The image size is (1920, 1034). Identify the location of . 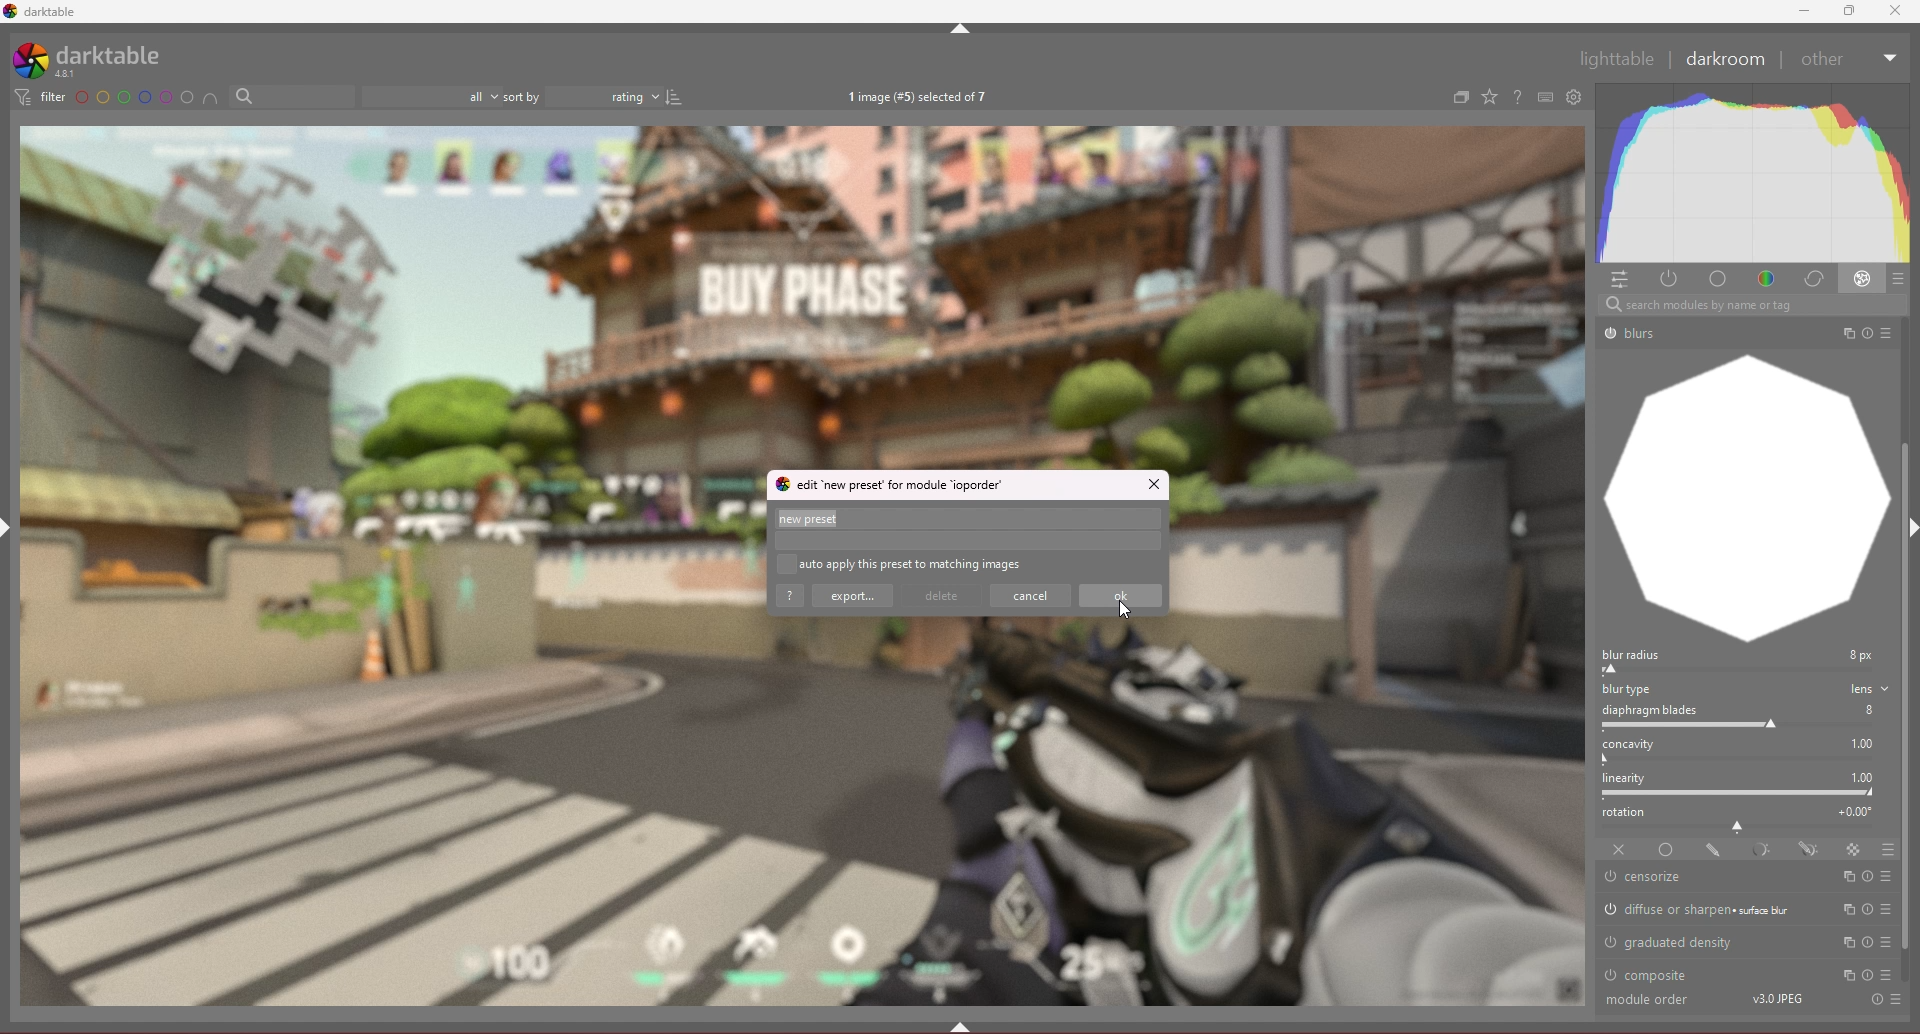
(1824, 61).